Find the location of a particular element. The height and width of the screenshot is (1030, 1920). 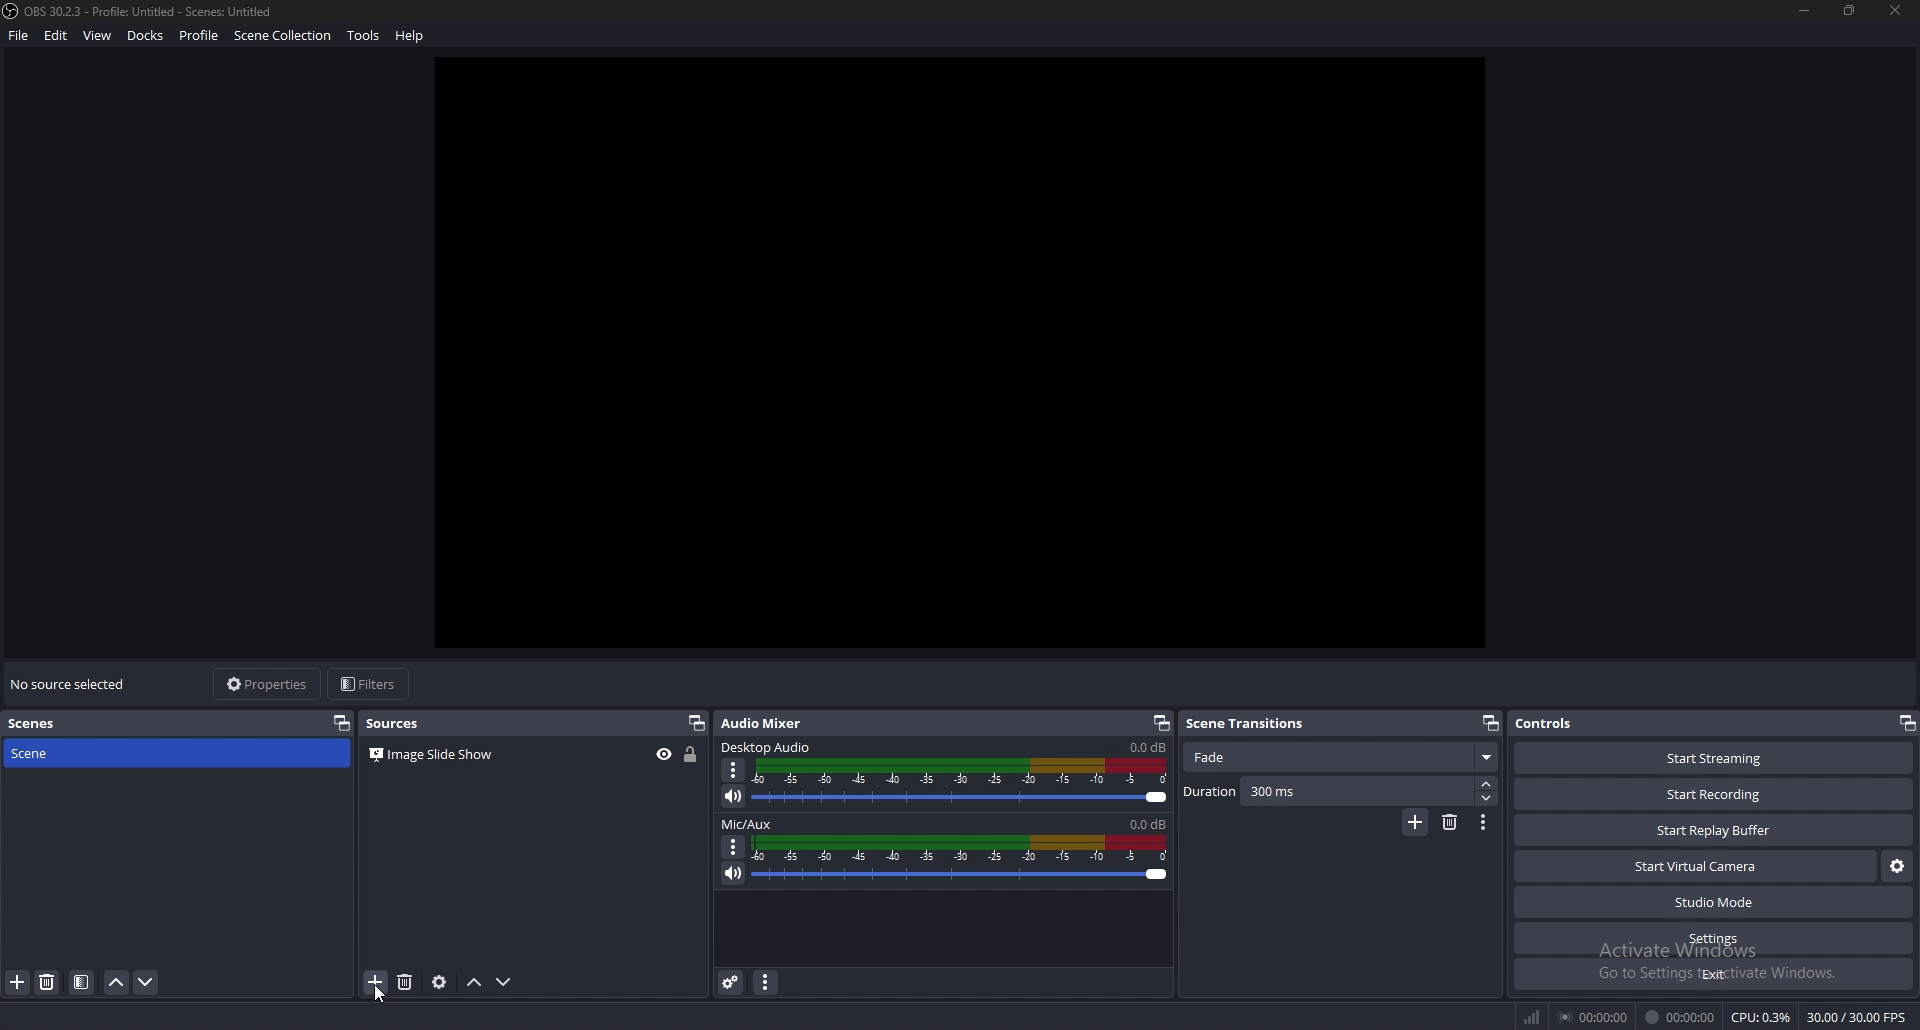

move source up is located at coordinates (475, 983).